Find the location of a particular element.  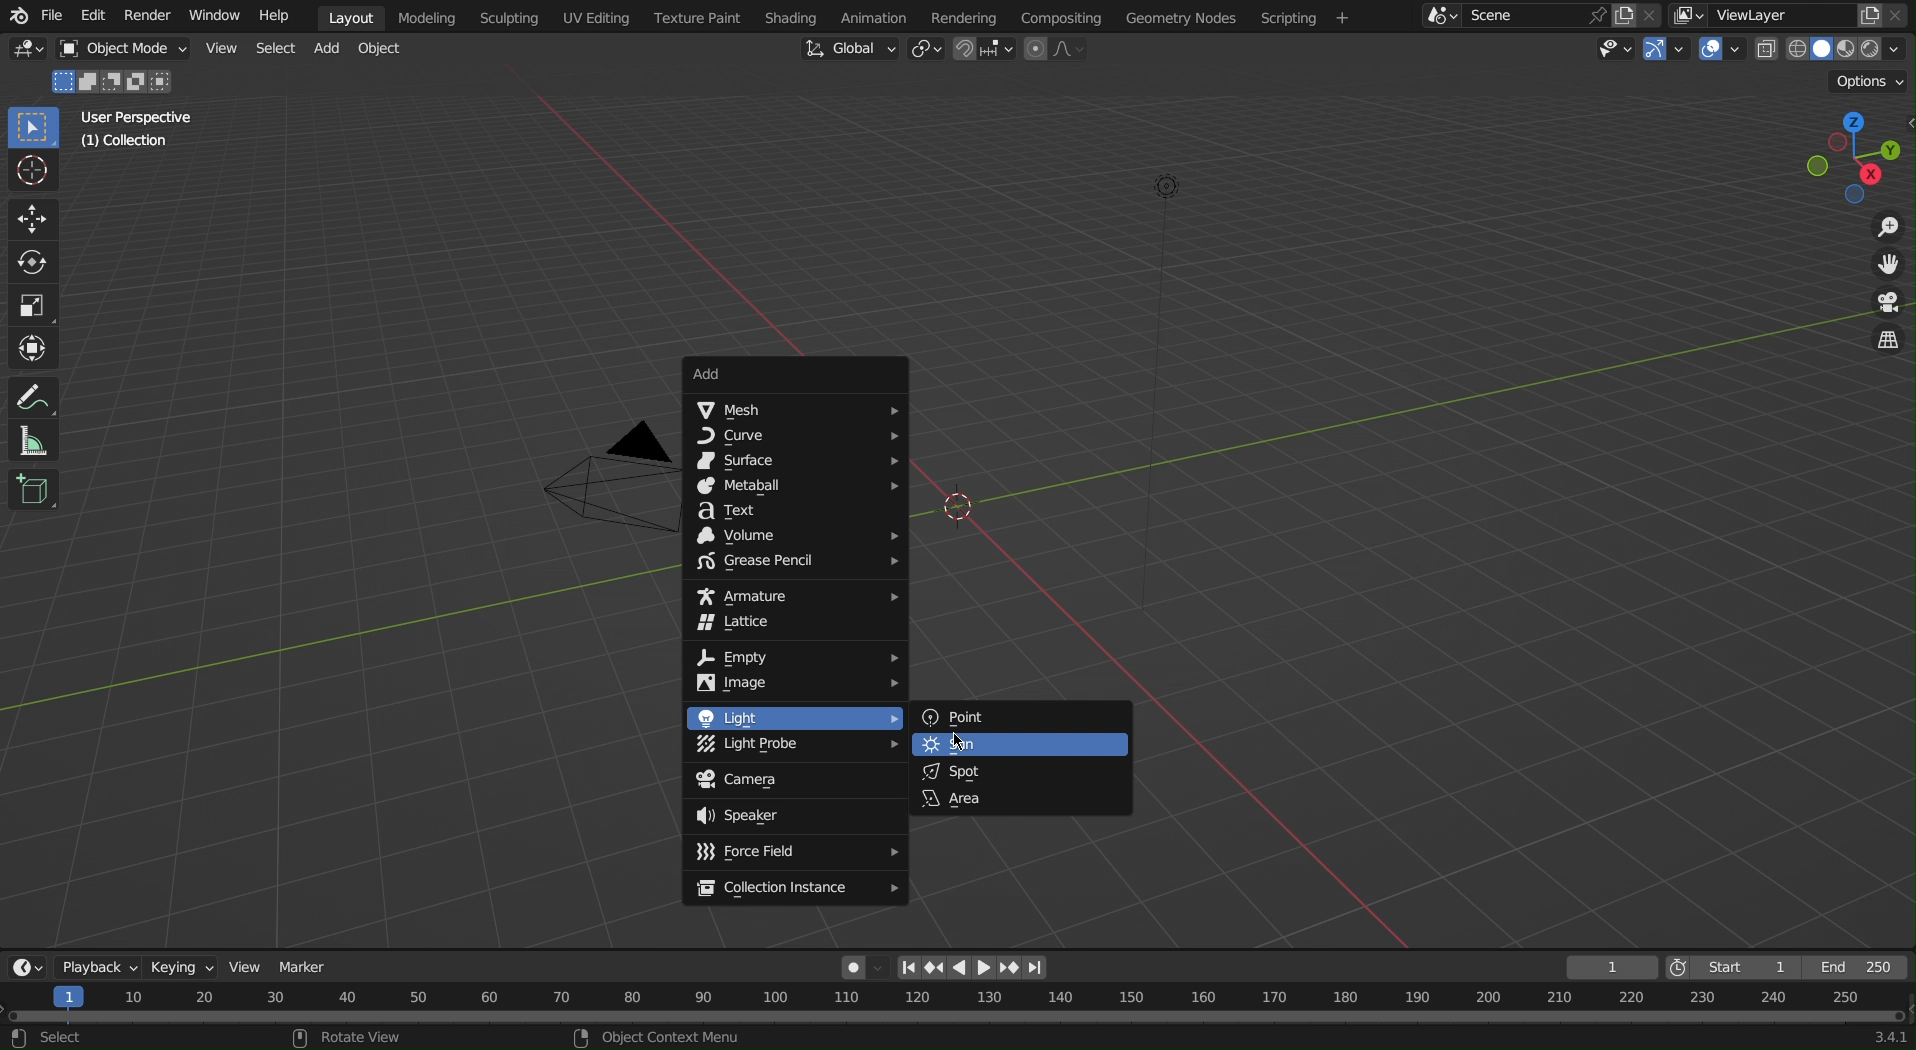

Area is located at coordinates (1021, 799).